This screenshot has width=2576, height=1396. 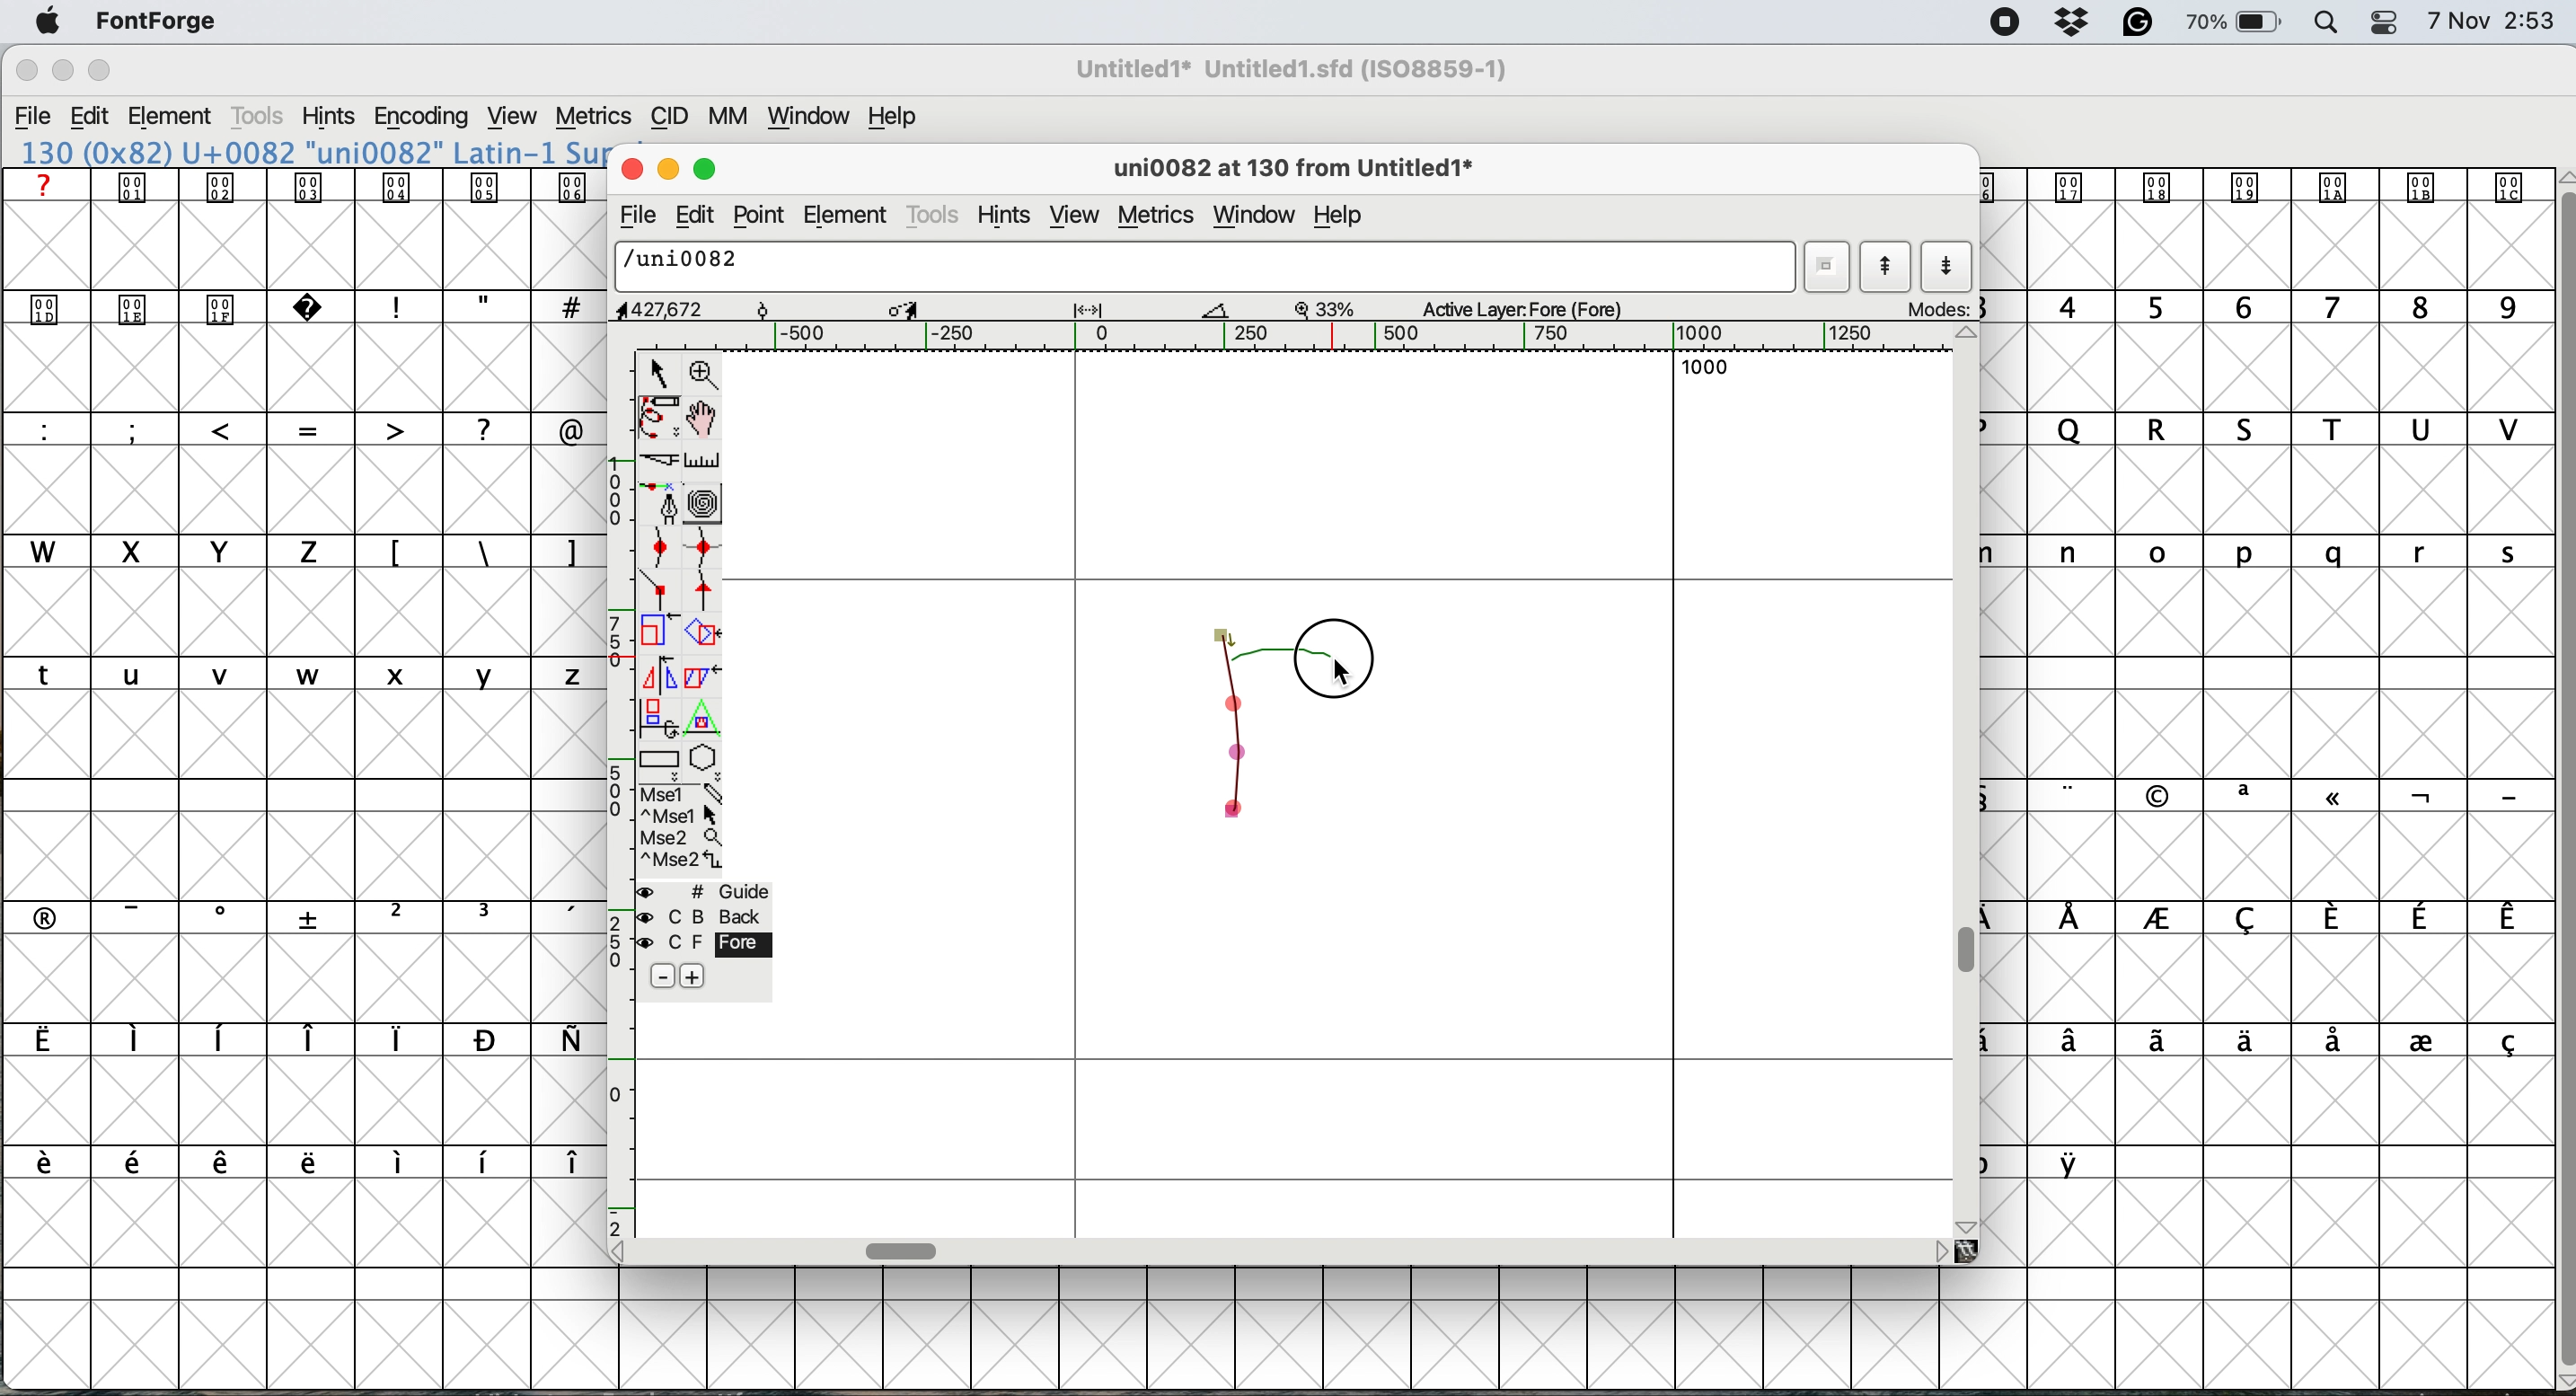 What do you see at coordinates (2266, 432) in the screenshot?
I see `uppercase letters` at bounding box center [2266, 432].